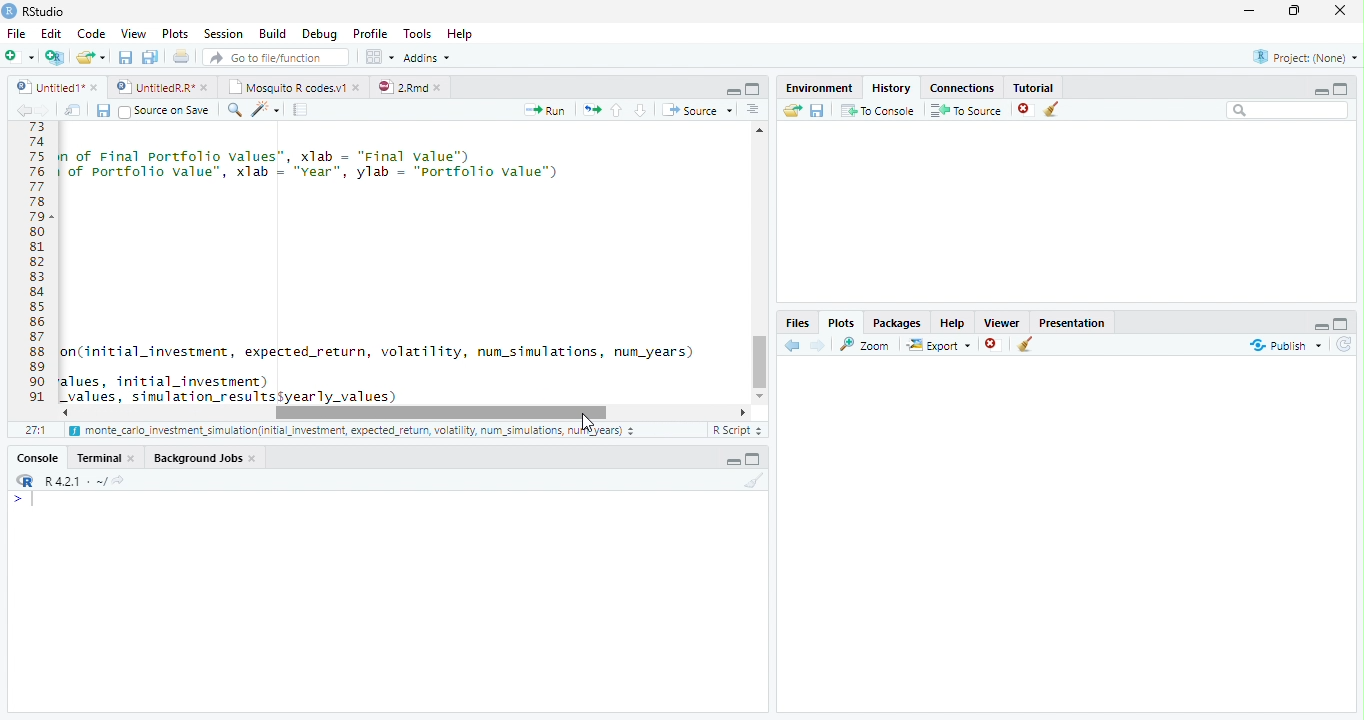 Image resolution: width=1364 pixels, height=720 pixels. What do you see at coordinates (402, 264) in the screenshot?
I see `Code` at bounding box center [402, 264].